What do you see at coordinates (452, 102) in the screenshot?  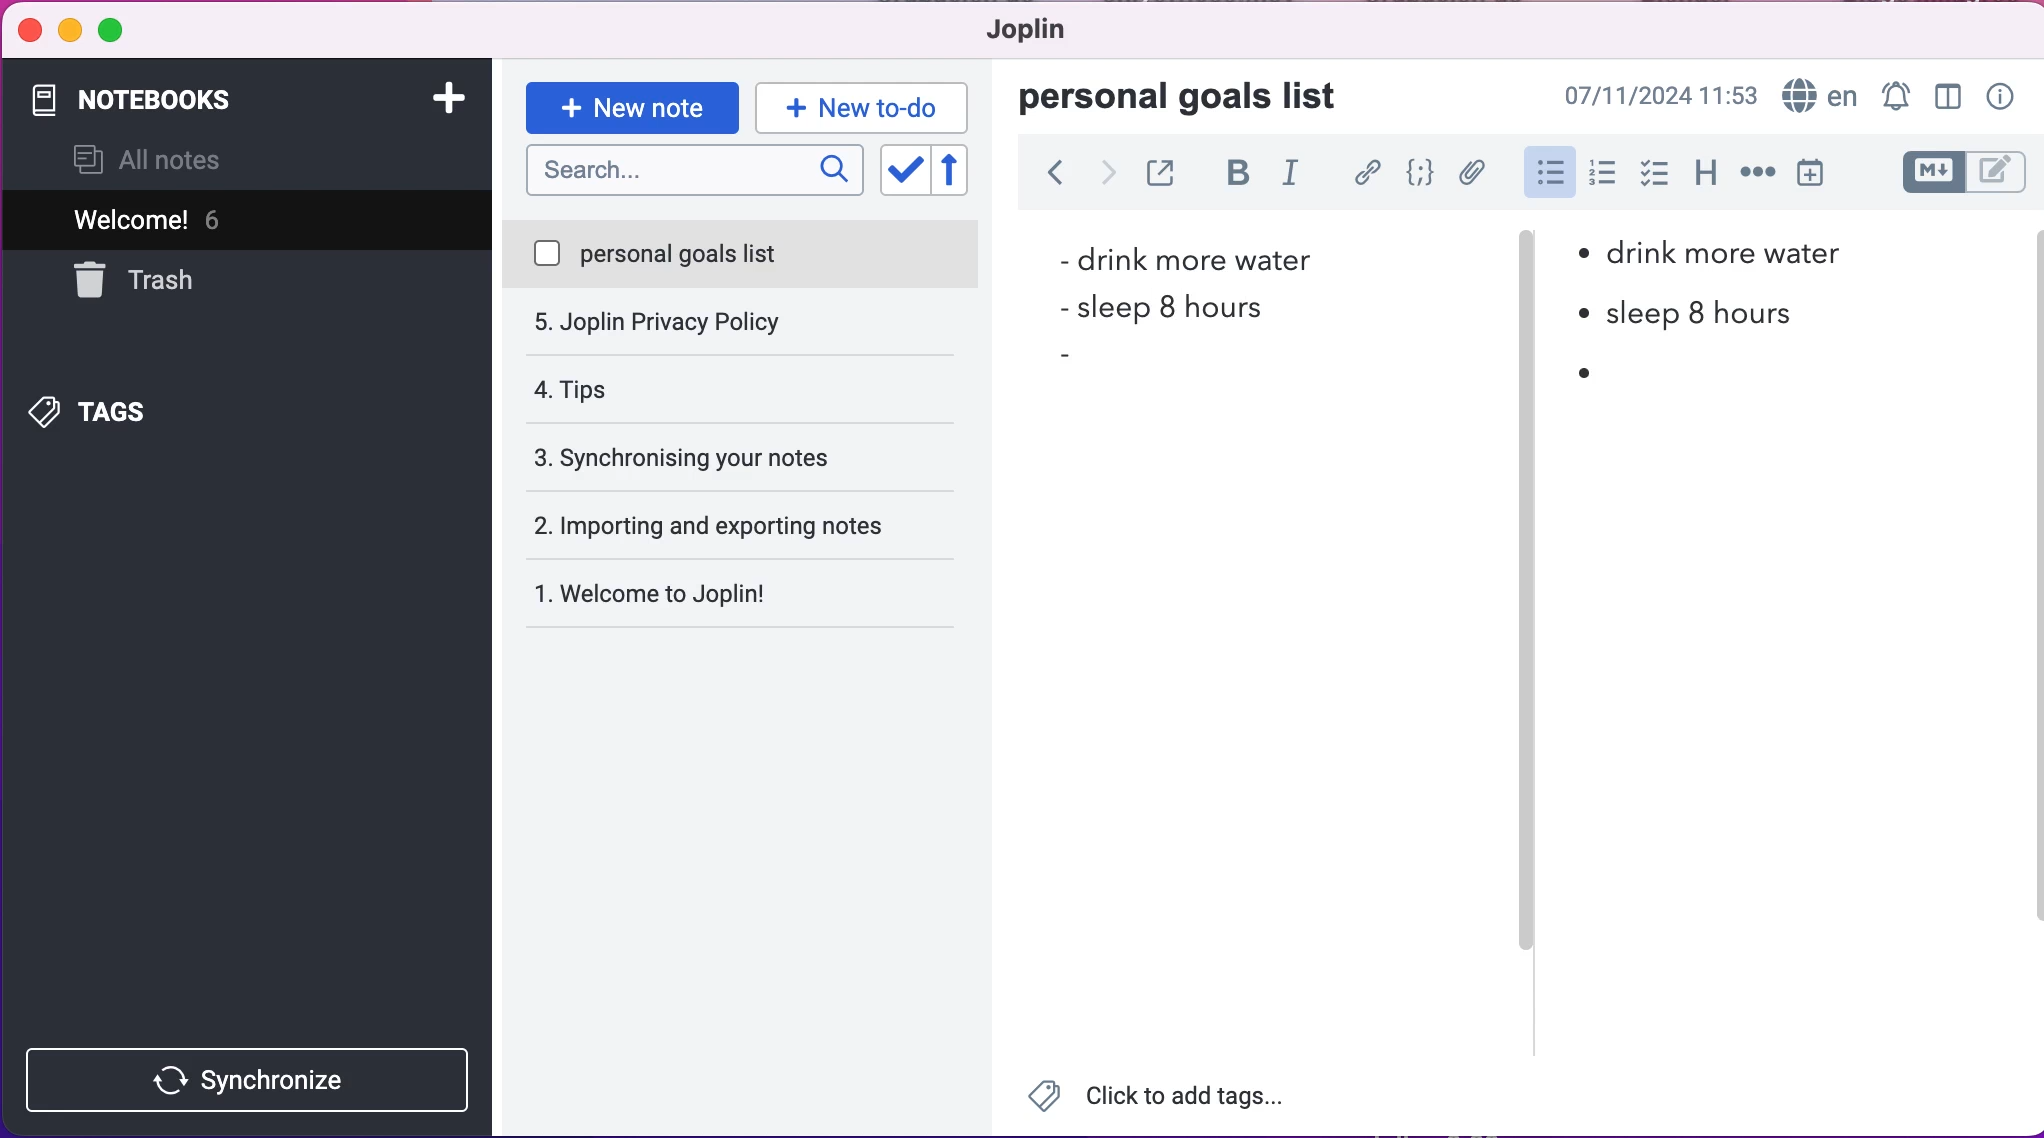 I see `add notebook` at bounding box center [452, 102].